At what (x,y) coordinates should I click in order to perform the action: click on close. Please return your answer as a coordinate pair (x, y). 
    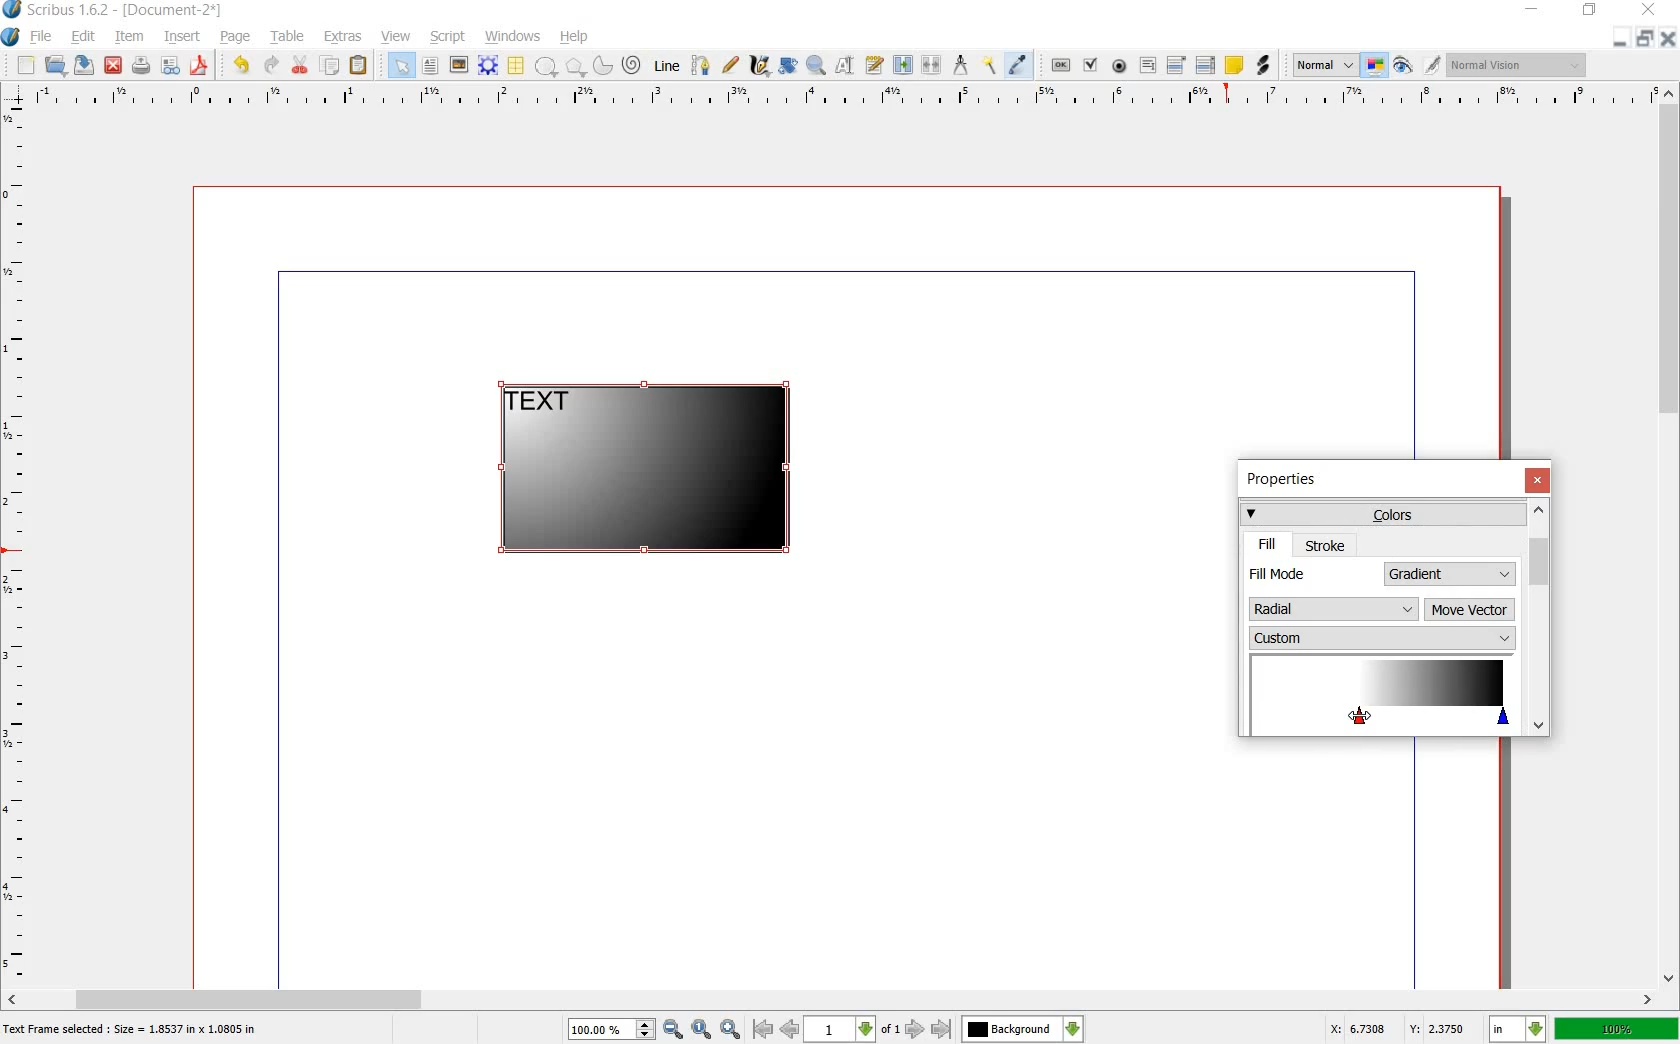
    Looking at the image, I should click on (1537, 480).